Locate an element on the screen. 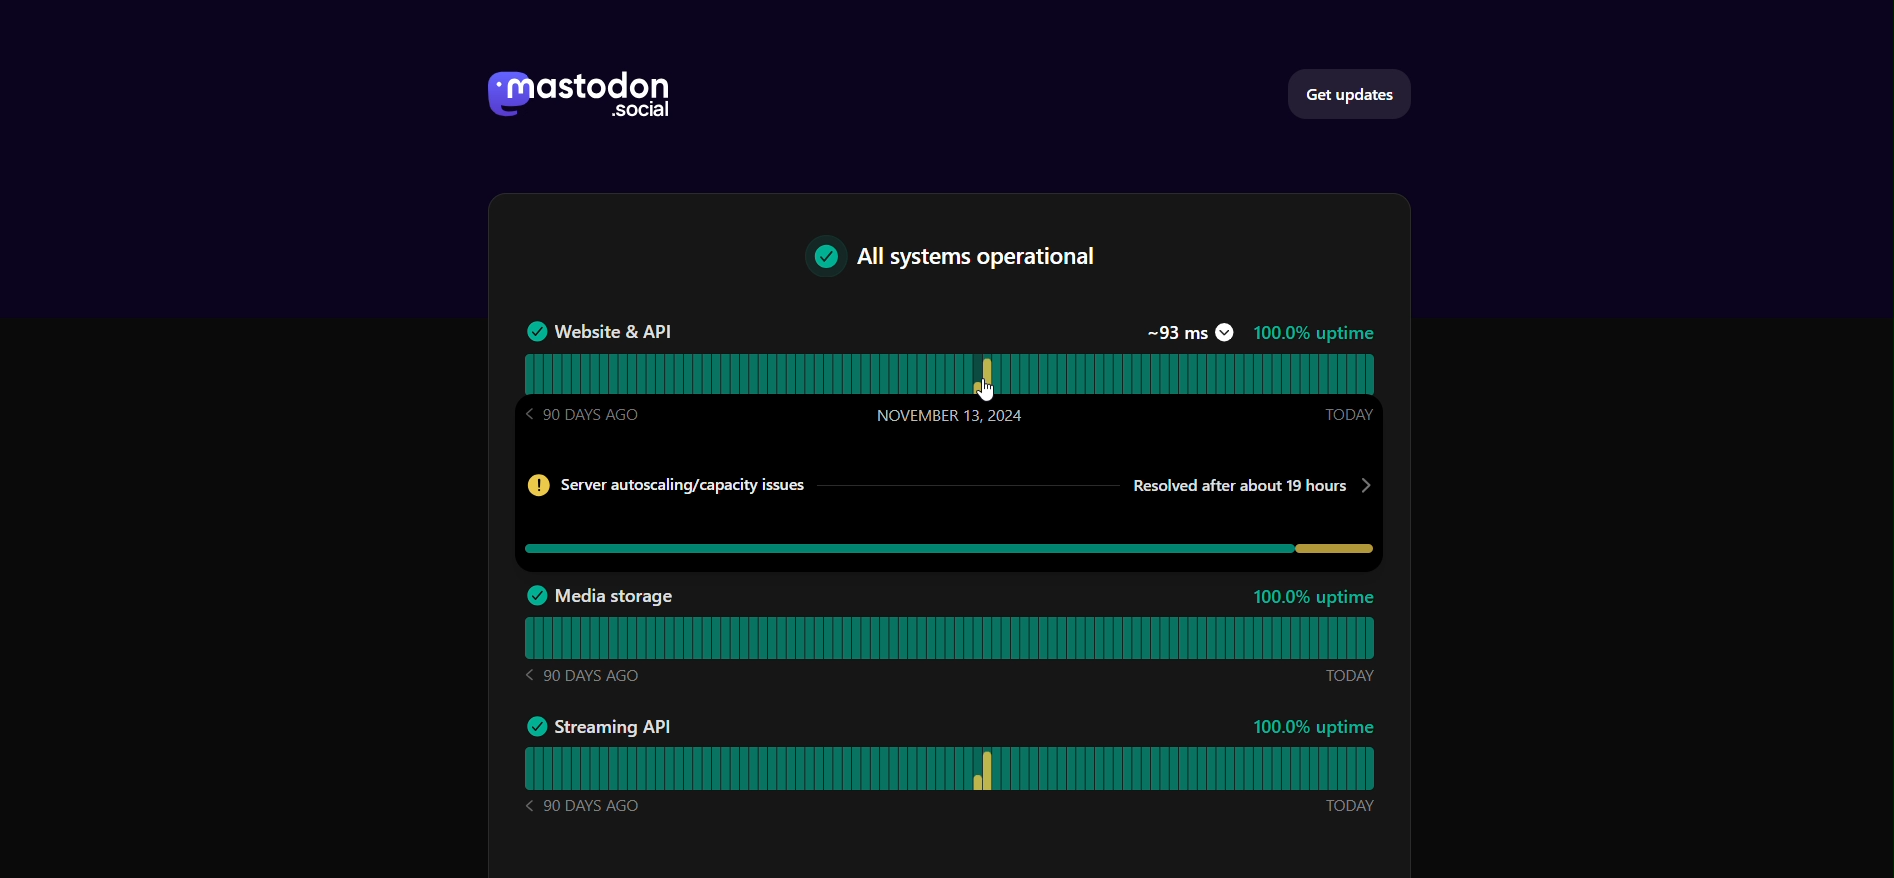 The image size is (1894, 878). mastodon social logo is located at coordinates (574, 95).